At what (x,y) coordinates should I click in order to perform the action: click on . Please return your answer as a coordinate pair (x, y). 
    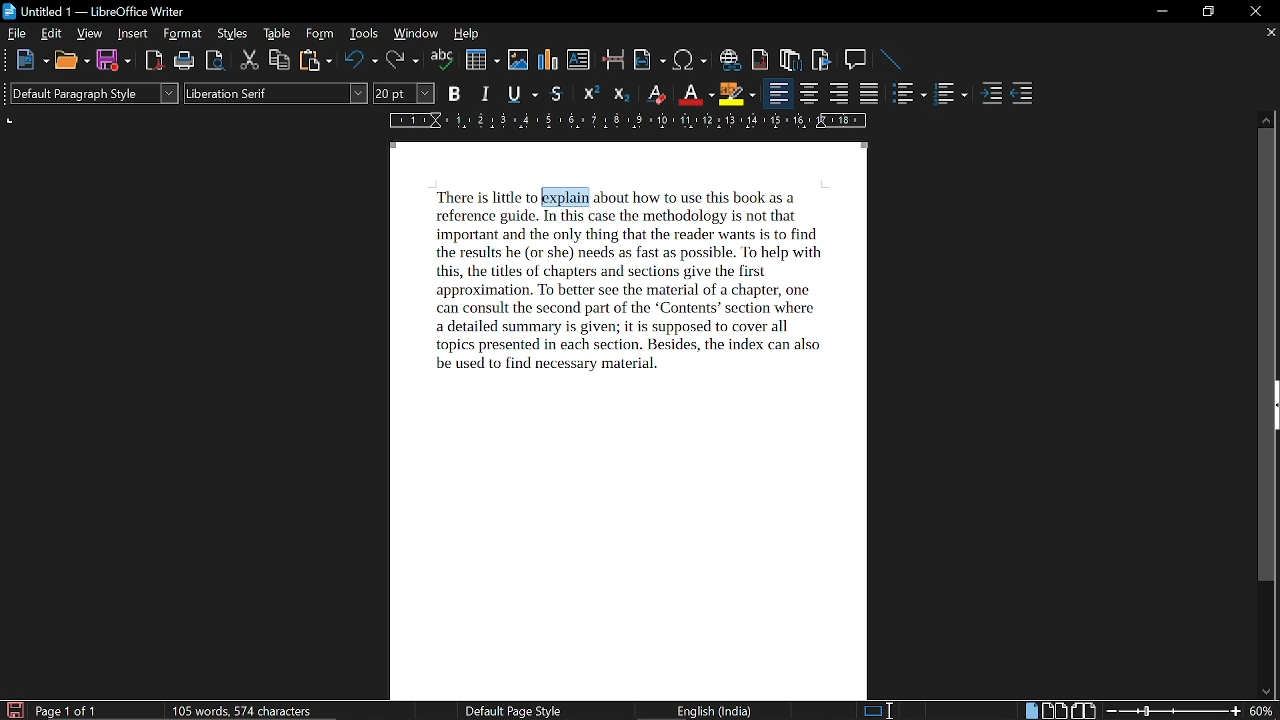
    Looking at the image, I should click on (8, 96).